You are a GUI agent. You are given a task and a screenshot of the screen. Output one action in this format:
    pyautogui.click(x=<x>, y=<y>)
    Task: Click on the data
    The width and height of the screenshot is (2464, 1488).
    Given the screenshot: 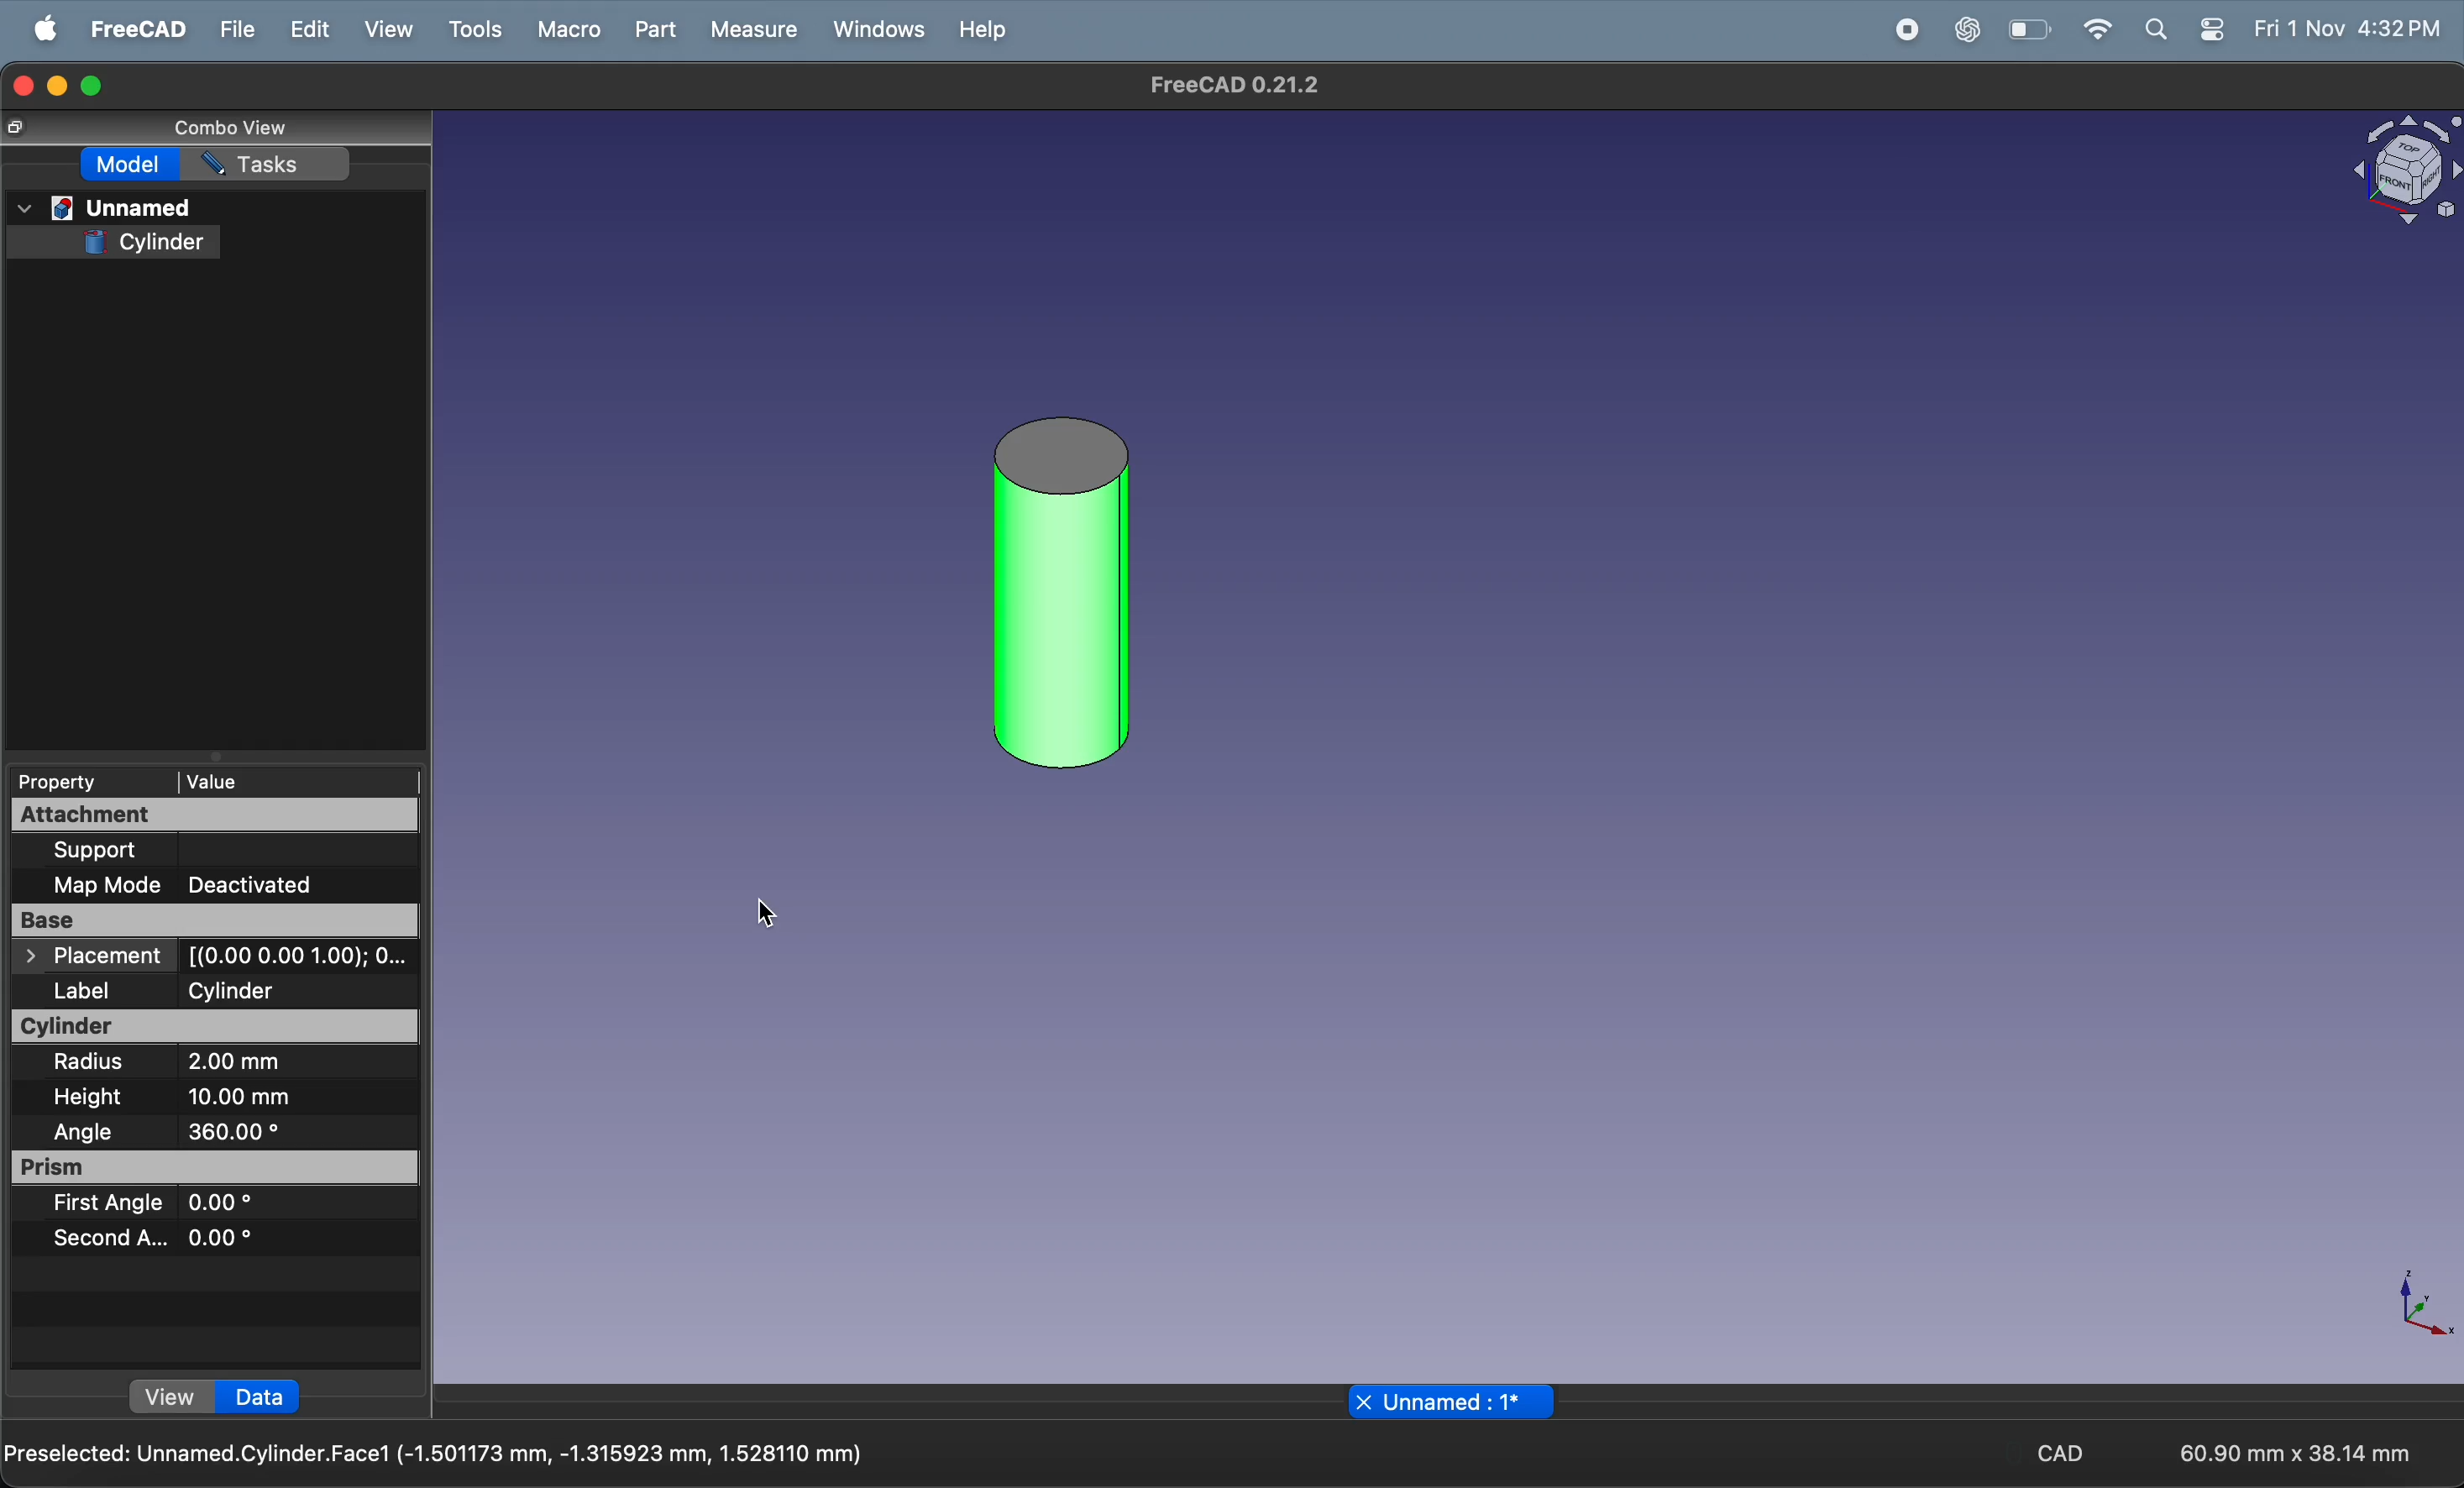 What is the action you would take?
    pyautogui.click(x=261, y=1398)
    